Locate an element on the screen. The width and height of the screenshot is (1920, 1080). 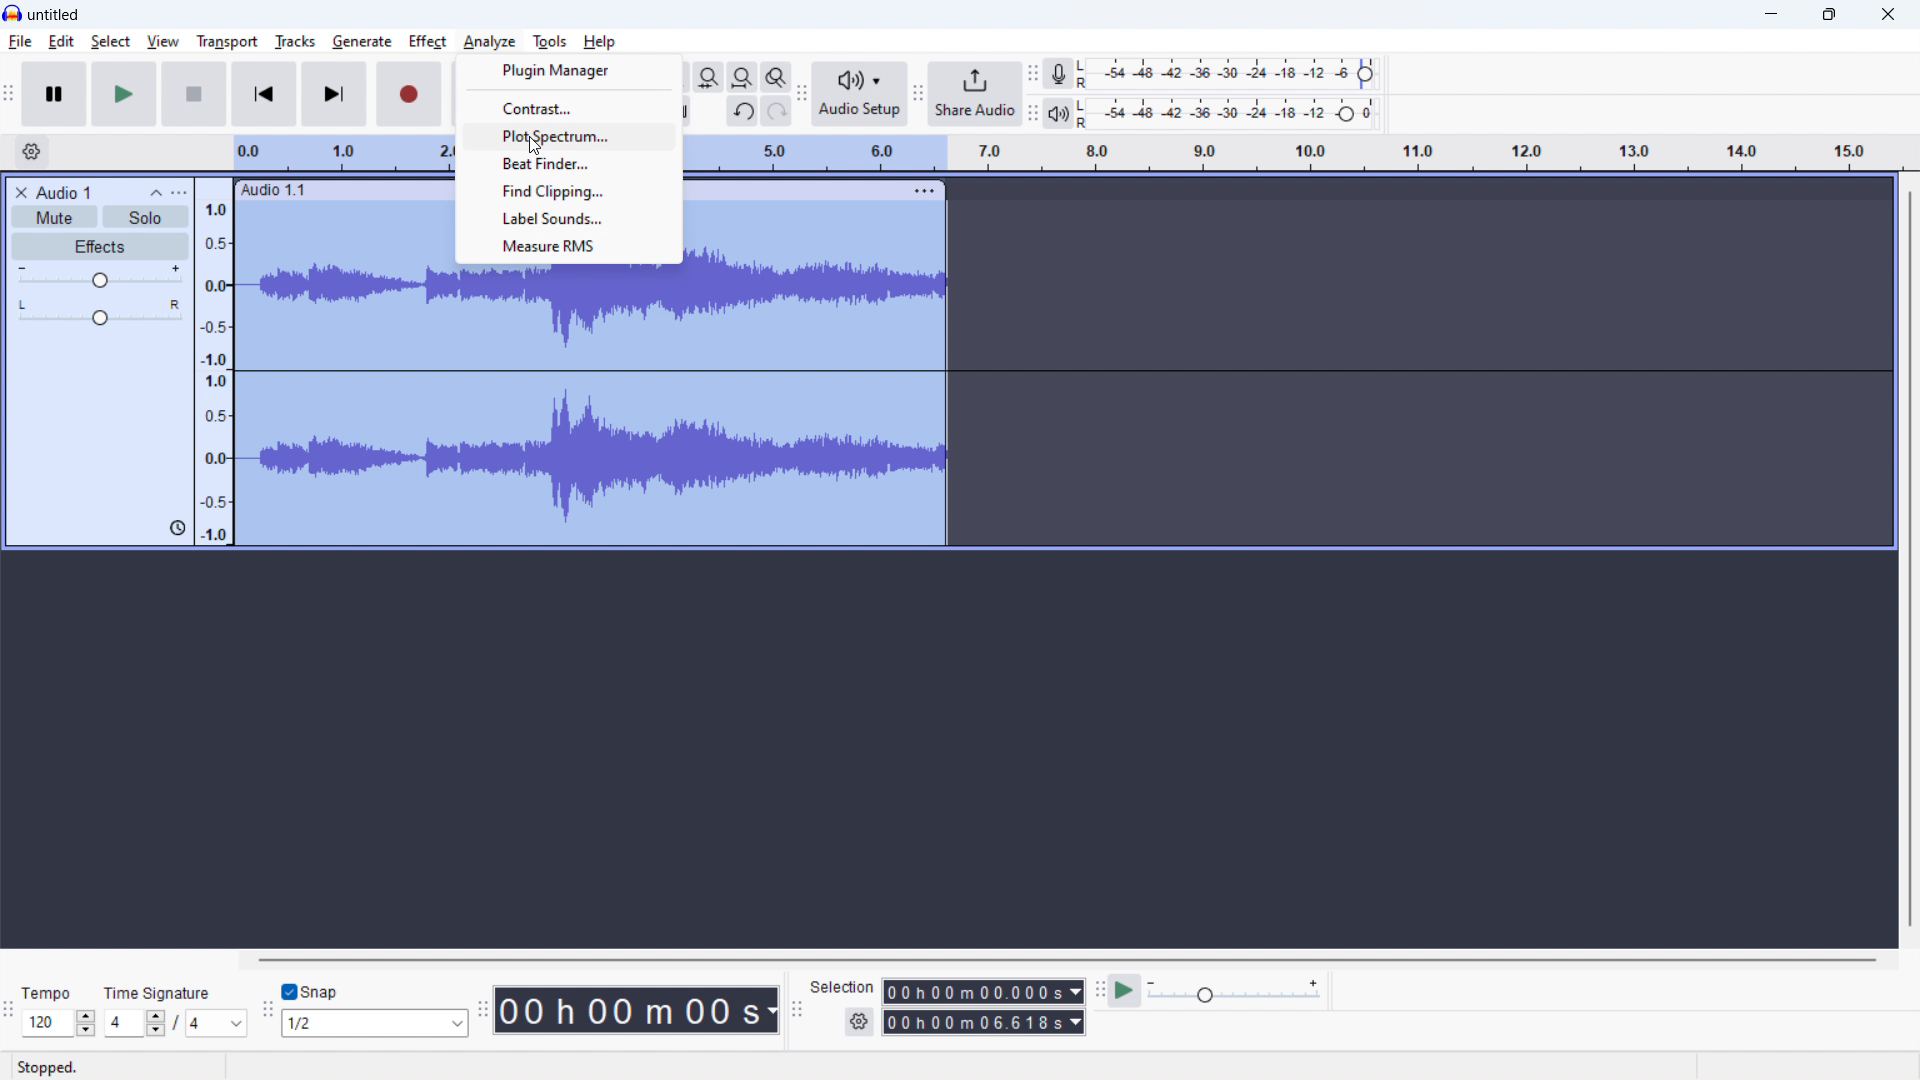
minimize is located at coordinates (1770, 15).